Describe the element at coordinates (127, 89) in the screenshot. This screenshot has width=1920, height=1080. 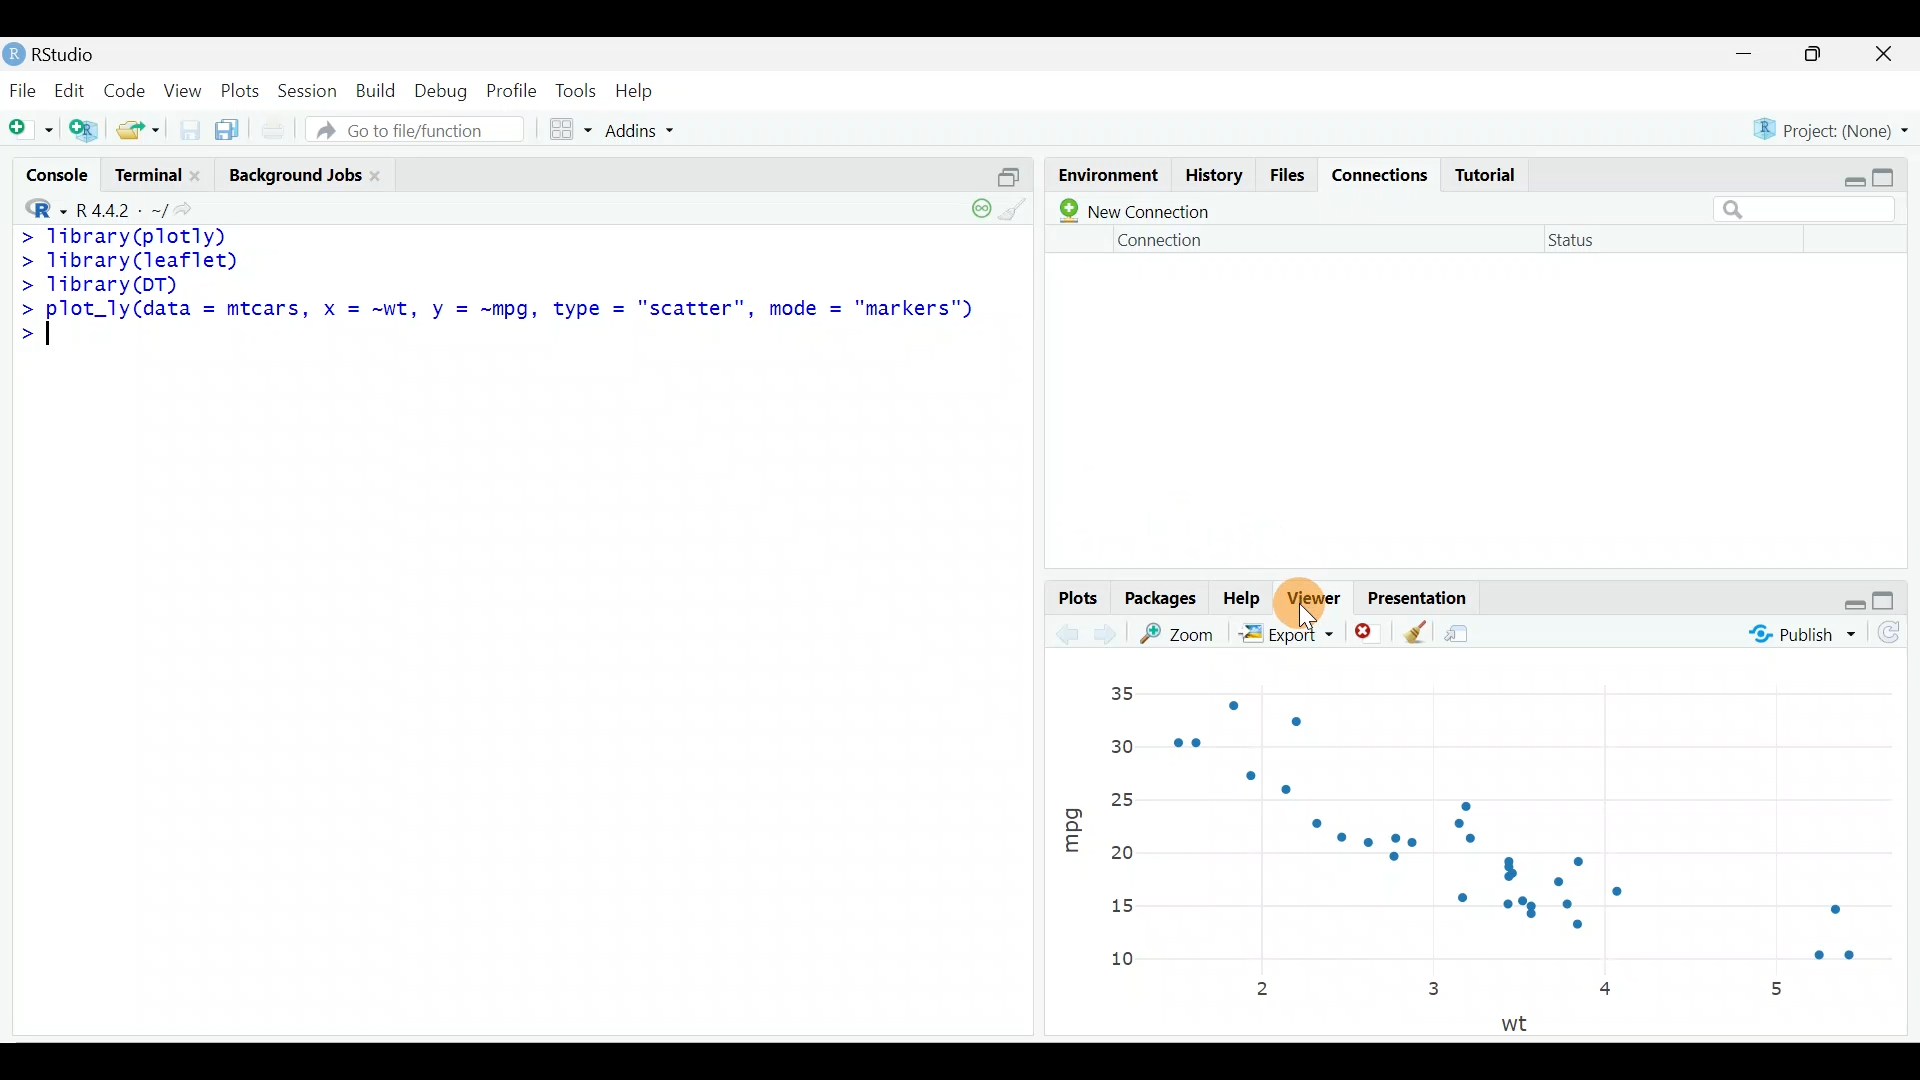
I see `Code` at that location.